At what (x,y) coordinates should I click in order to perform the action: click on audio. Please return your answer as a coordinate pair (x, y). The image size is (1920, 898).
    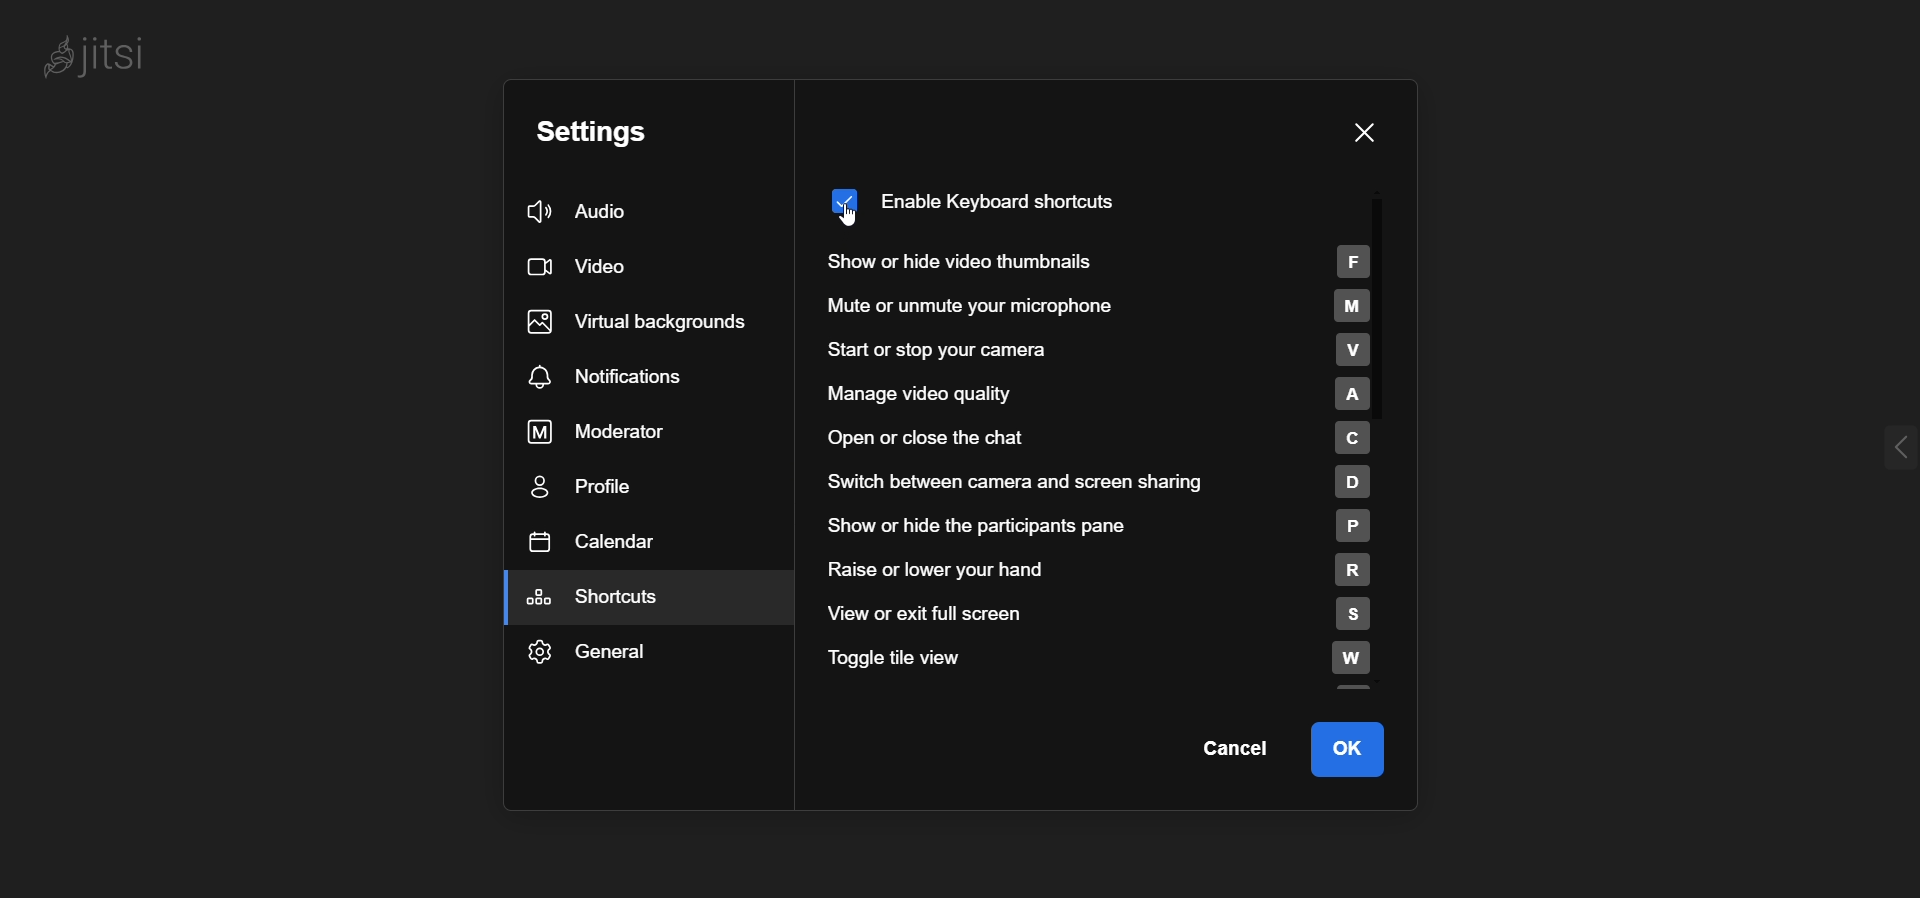
    Looking at the image, I should click on (588, 210).